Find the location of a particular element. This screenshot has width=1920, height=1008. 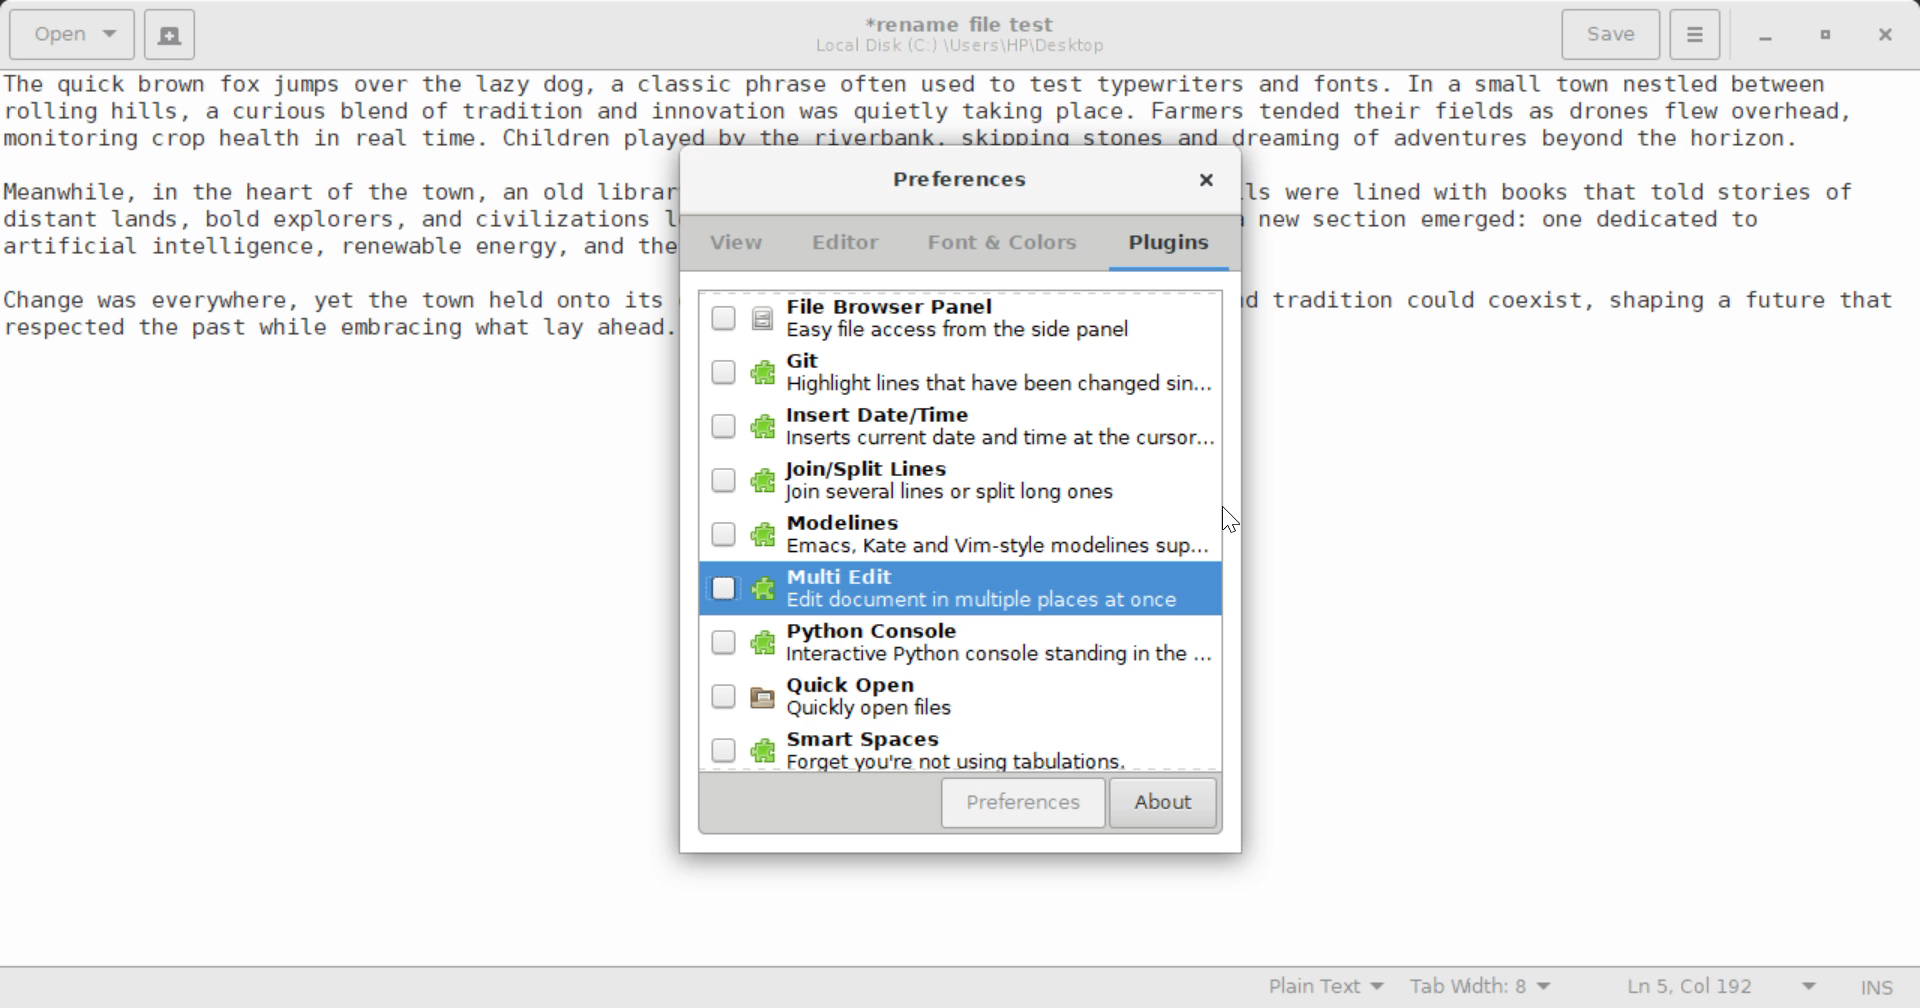

Unselected Join/Split Lines Plugin is located at coordinates (960, 481).